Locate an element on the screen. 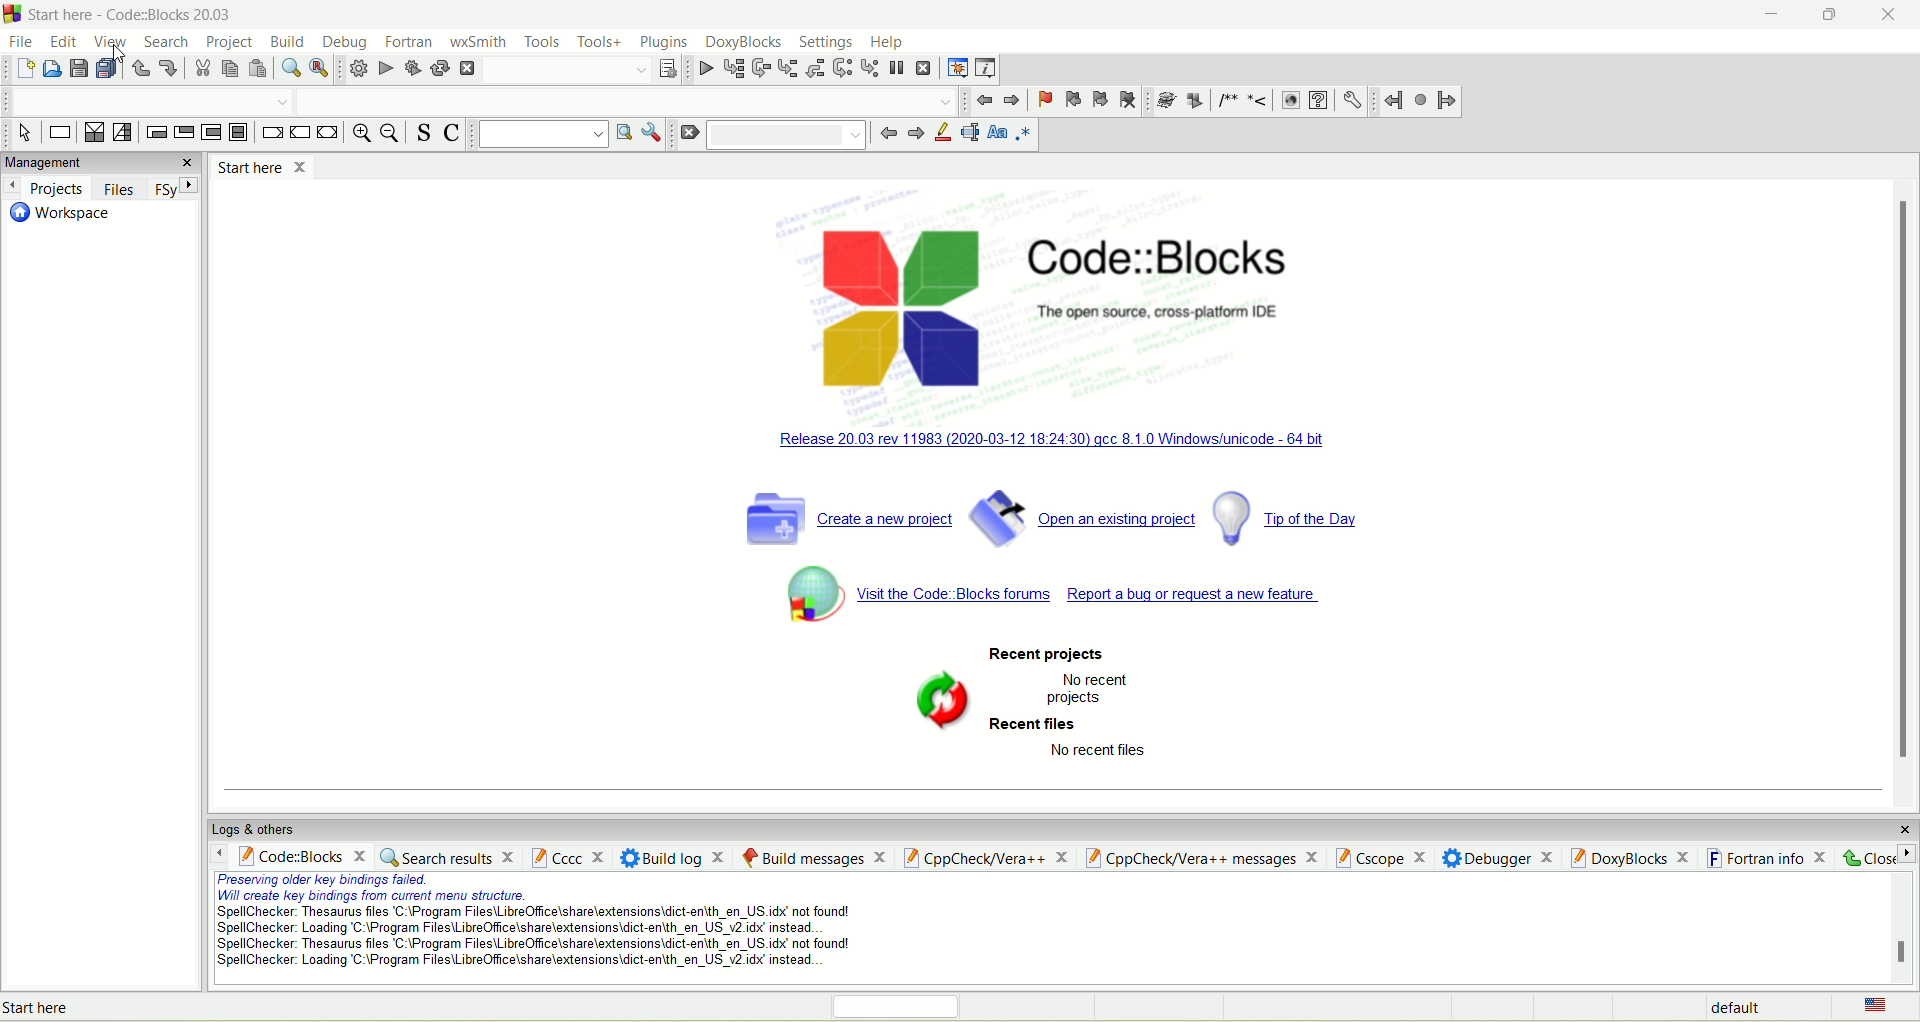  Release 20.03 rev 11983 (2020-03-12 18:24:30) gcc 8.1.0 Windows/unicode - 64 bit is located at coordinates (1058, 436).